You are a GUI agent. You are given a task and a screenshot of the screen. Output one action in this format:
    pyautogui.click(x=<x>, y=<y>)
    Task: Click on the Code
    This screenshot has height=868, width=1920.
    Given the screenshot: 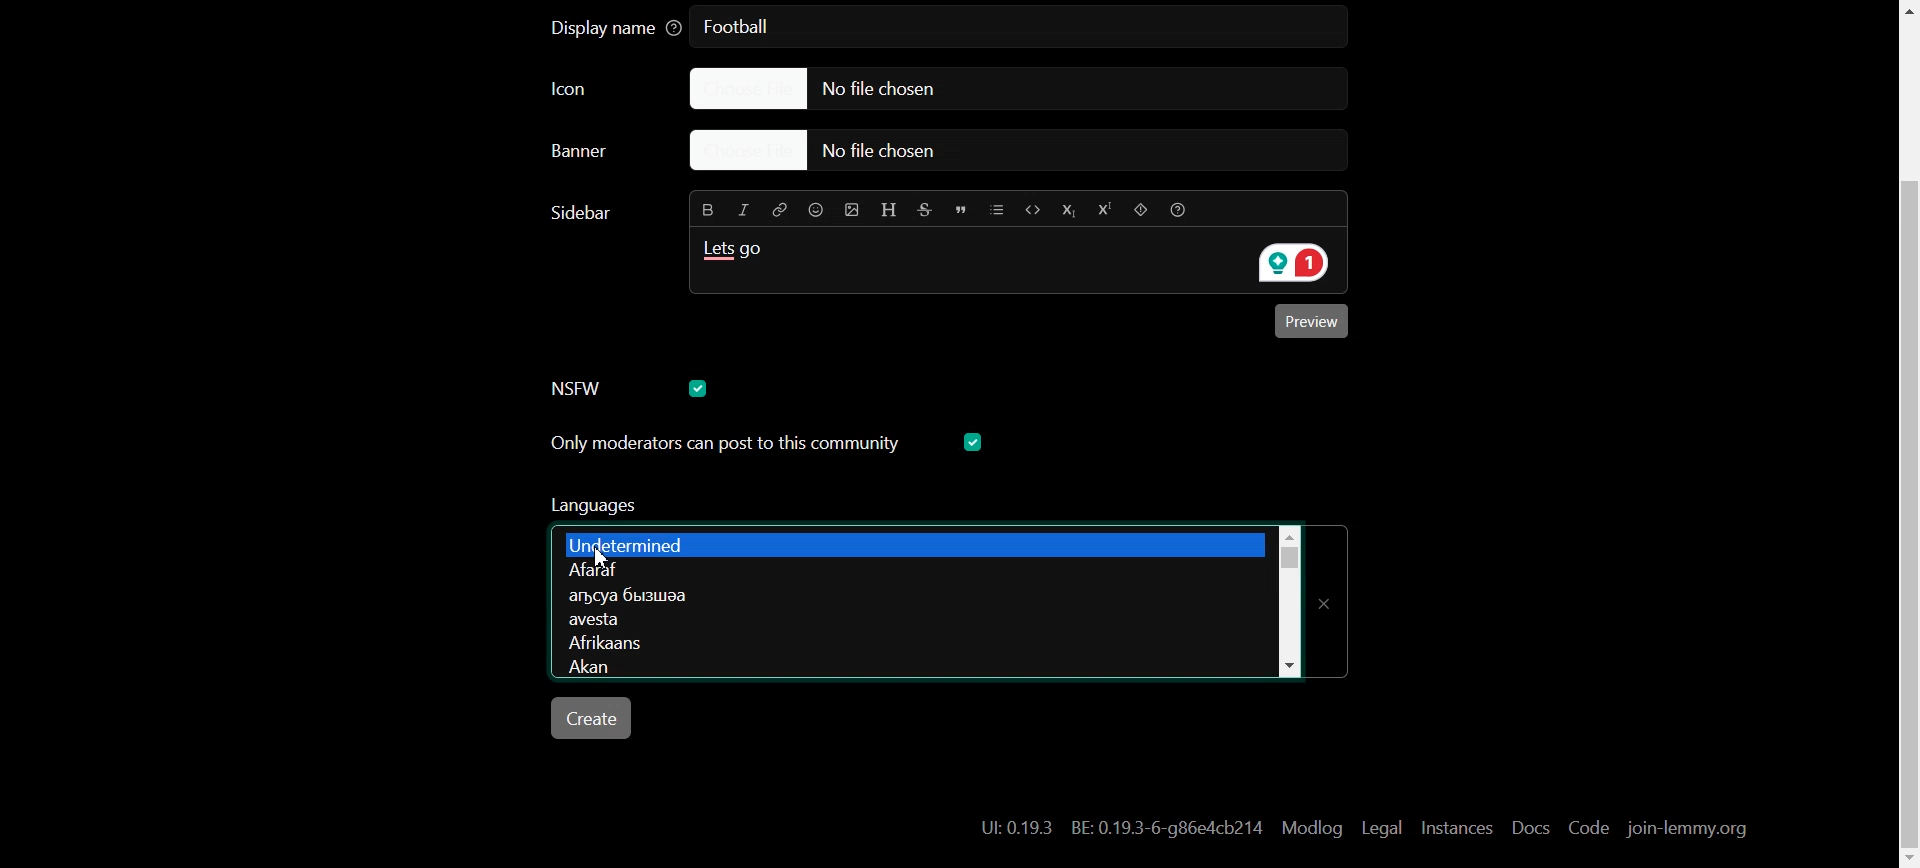 What is the action you would take?
    pyautogui.click(x=1031, y=208)
    